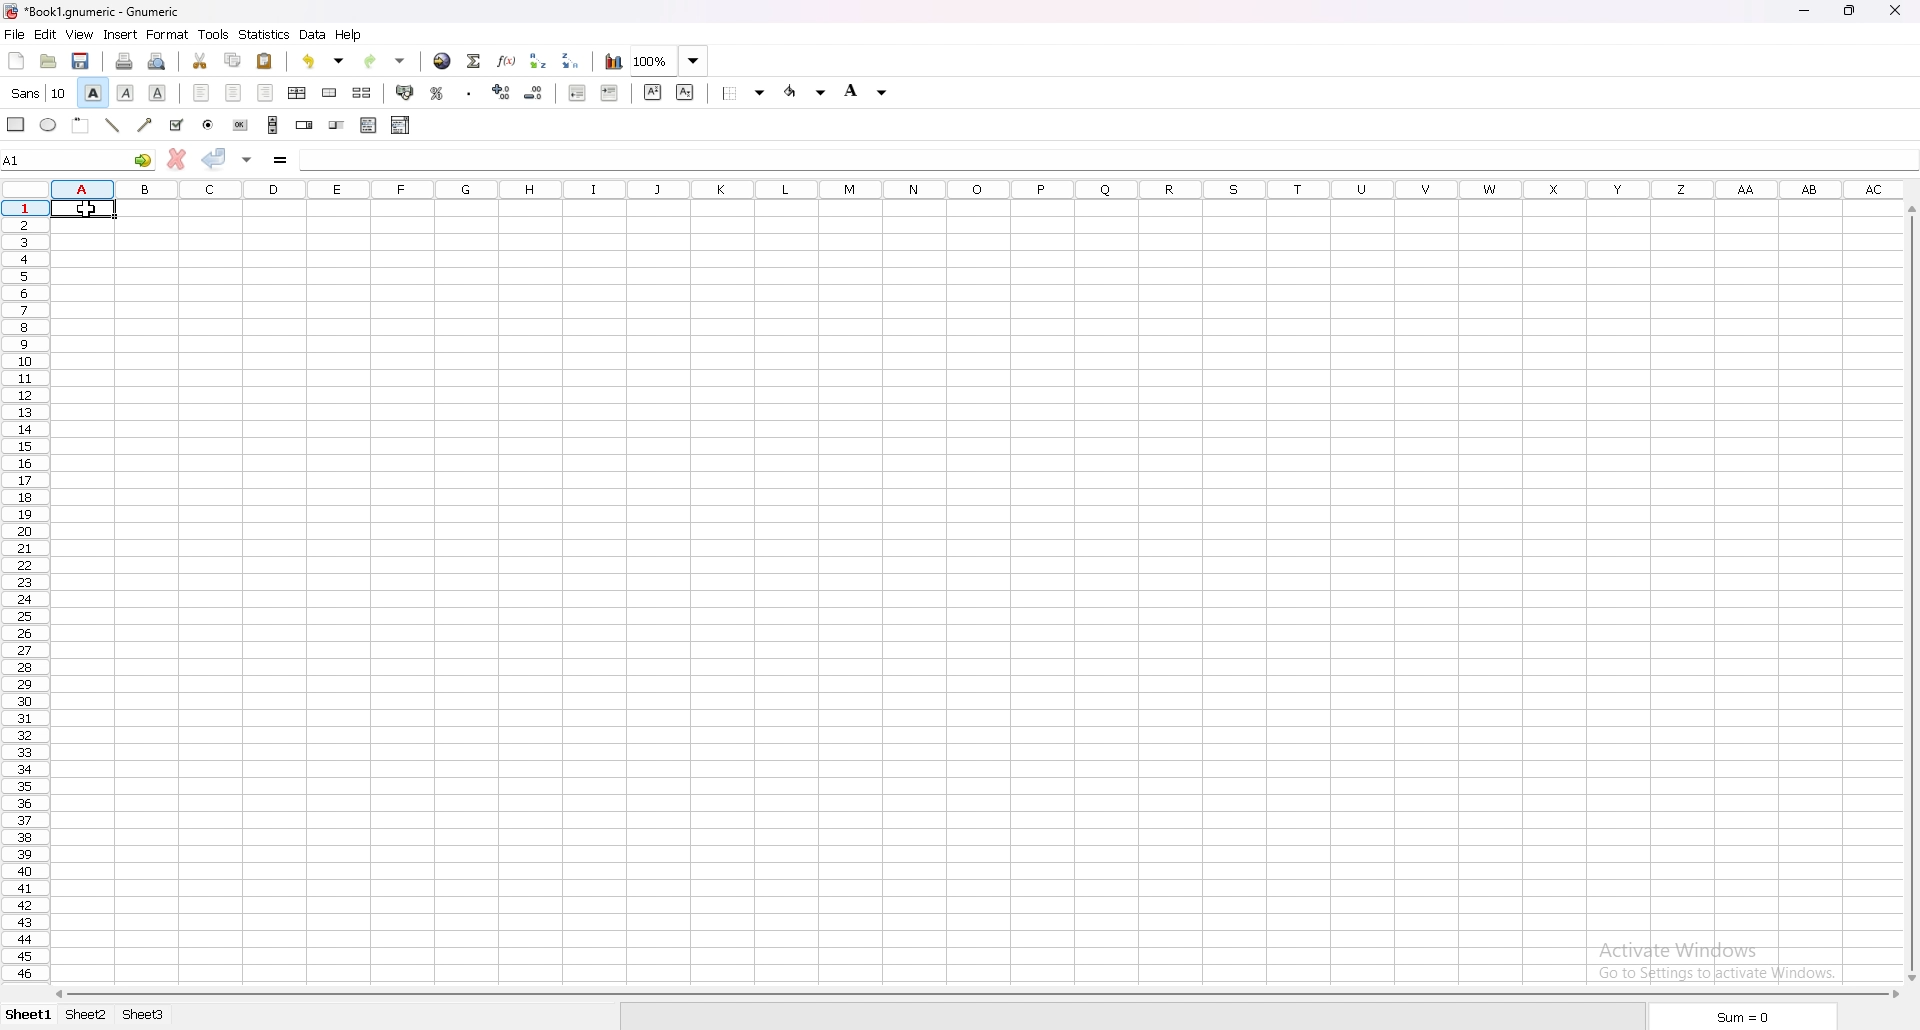  I want to click on close, so click(1896, 11).